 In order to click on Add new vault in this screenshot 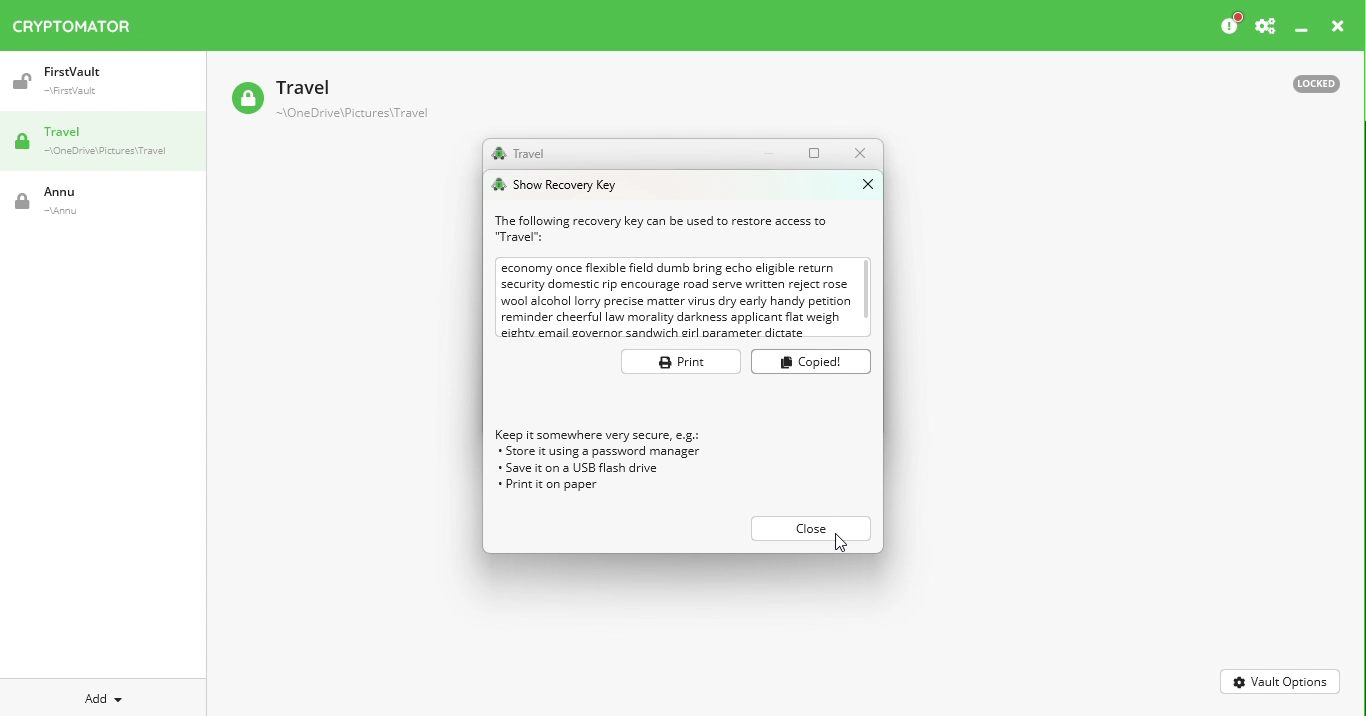, I will do `click(104, 696)`.